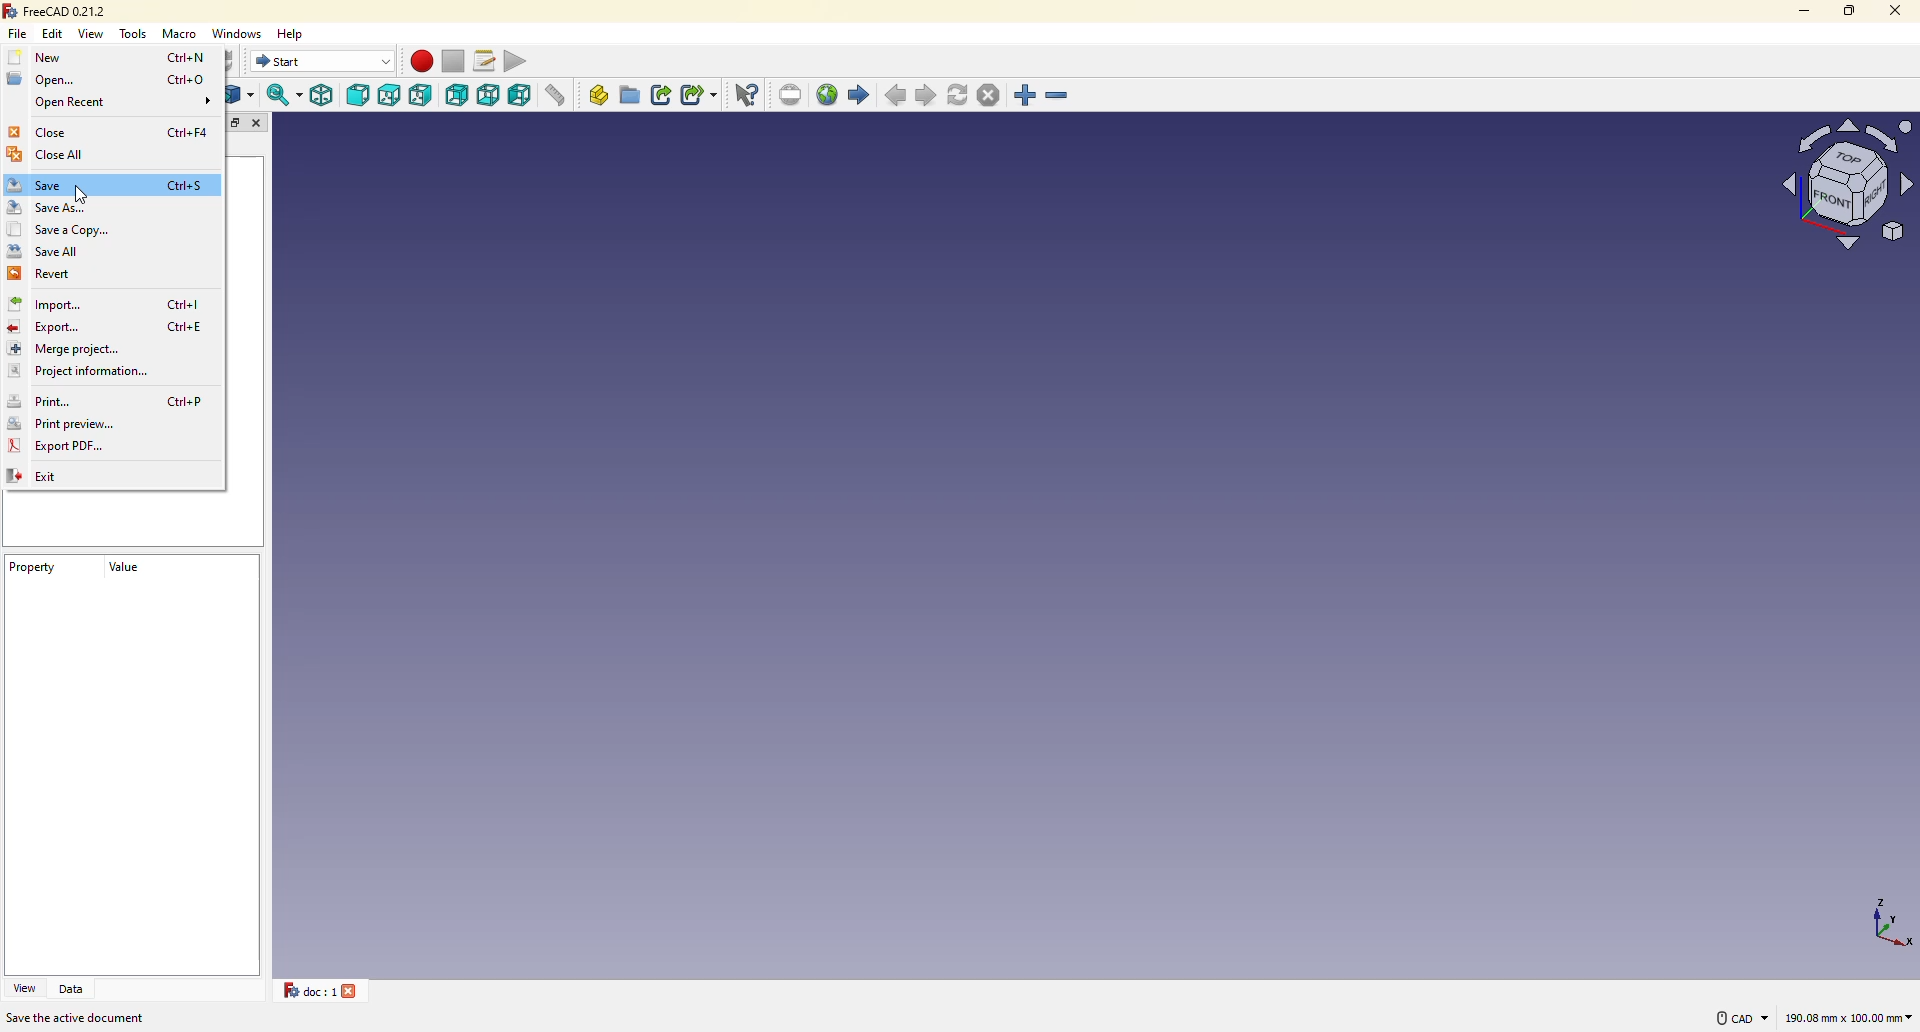  Describe the element at coordinates (1842, 182) in the screenshot. I see `model view` at that location.